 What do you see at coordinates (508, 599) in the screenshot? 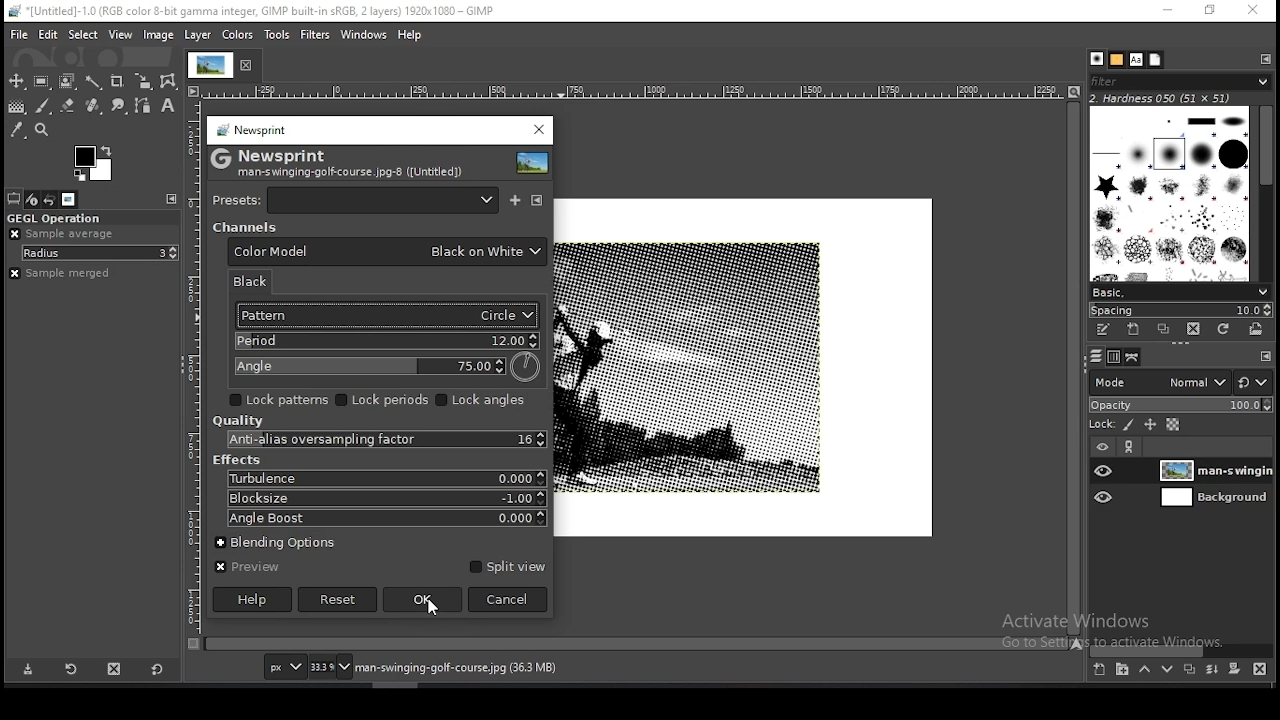
I see `cancel` at bounding box center [508, 599].